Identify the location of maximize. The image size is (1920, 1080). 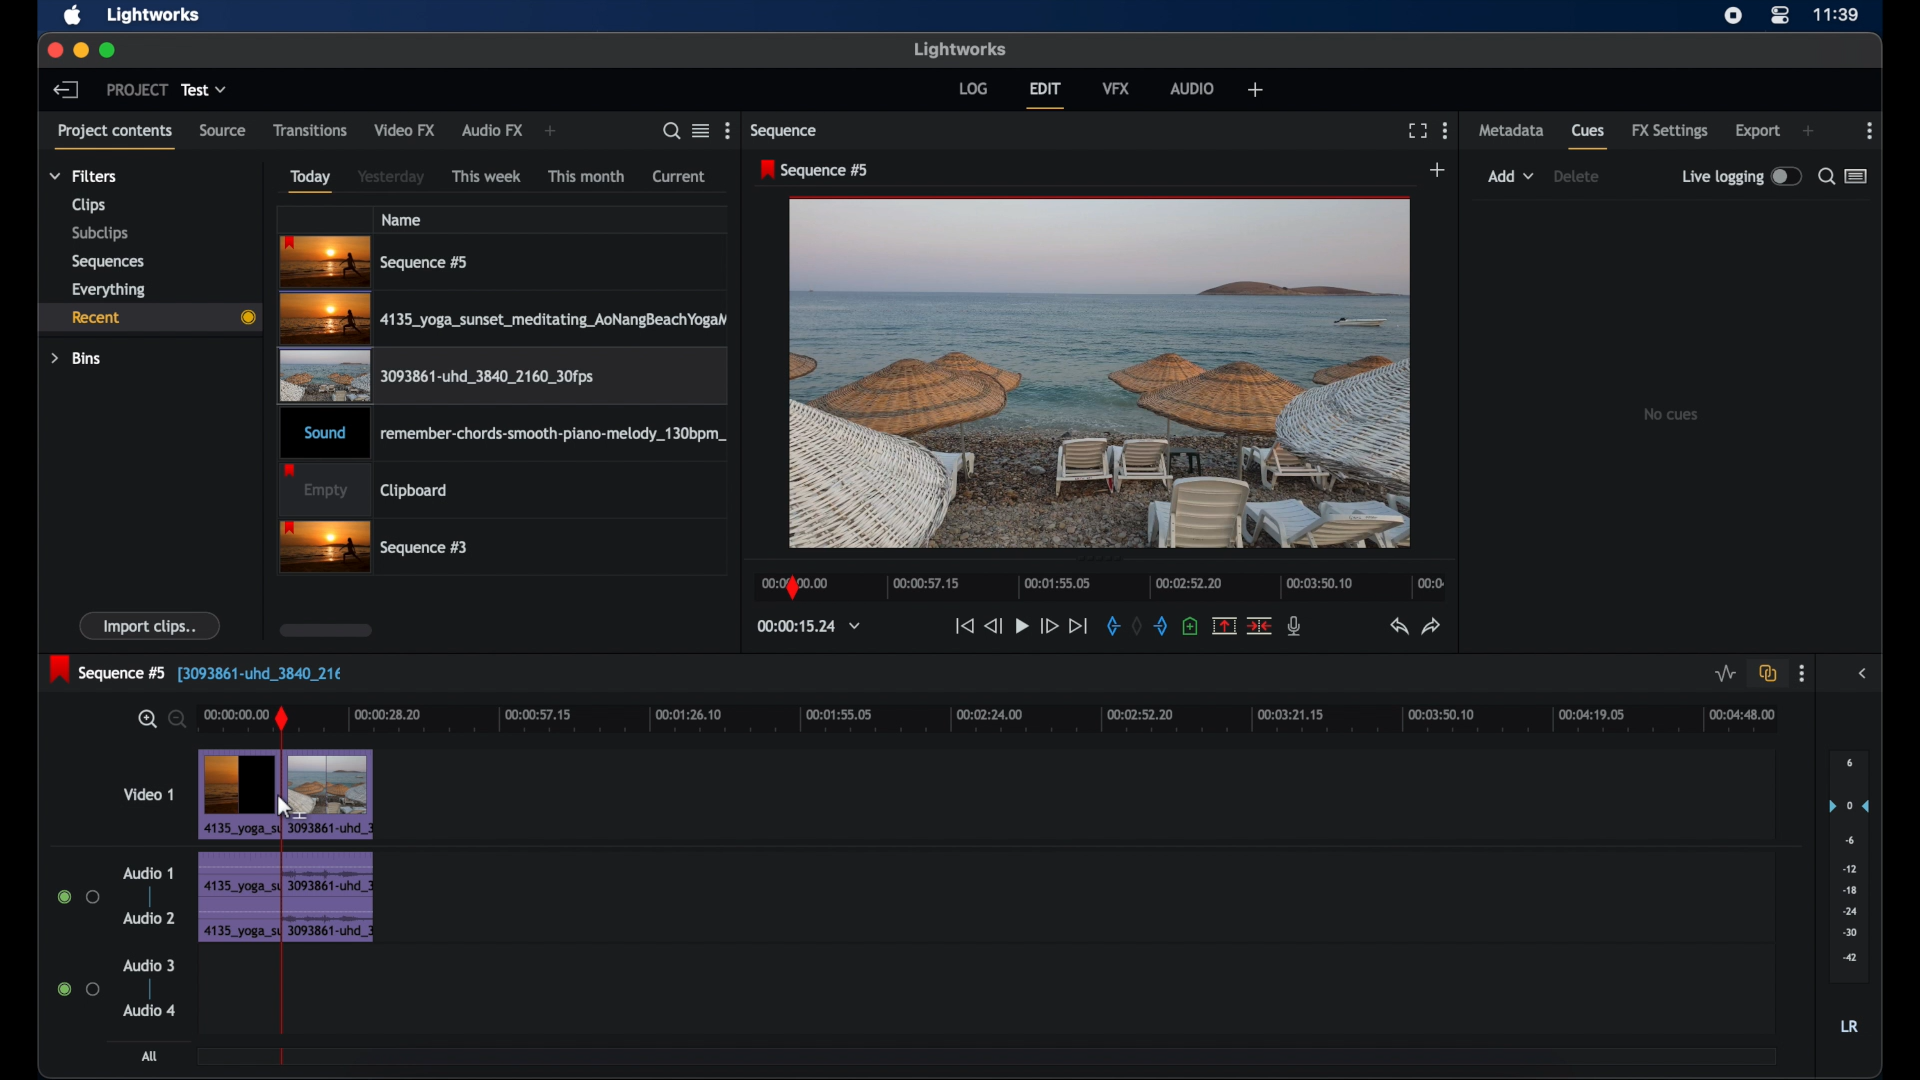
(108, 50).